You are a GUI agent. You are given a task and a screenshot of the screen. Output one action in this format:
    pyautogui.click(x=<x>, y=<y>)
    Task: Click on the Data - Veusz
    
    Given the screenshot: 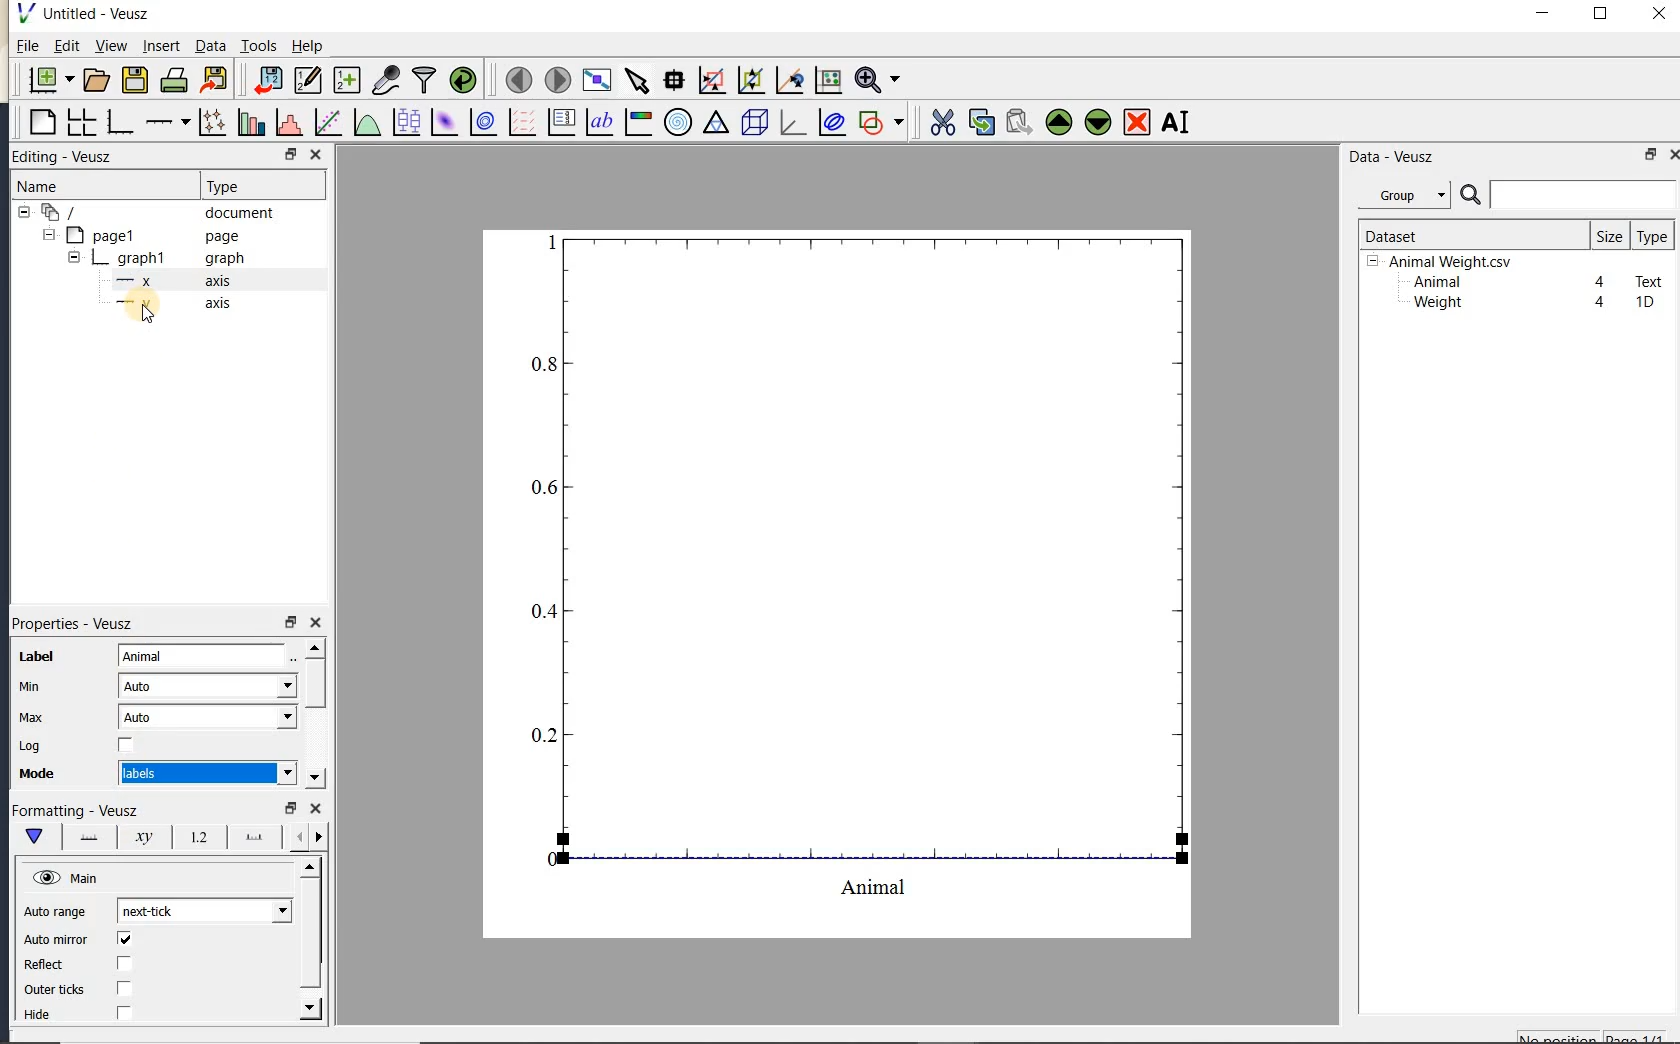 What is the action you would take?
    pyautogui.click(x=1409, y=196)
    